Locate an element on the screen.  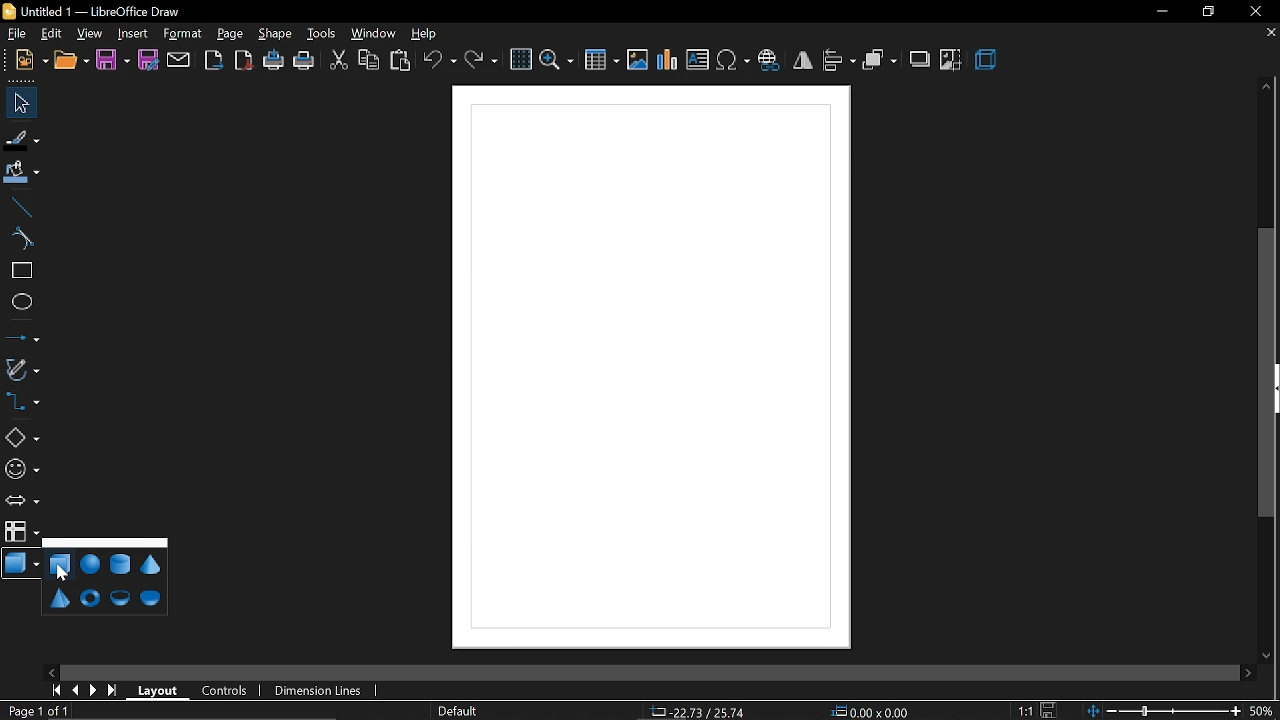
curve is located at coordinates (22, 240).